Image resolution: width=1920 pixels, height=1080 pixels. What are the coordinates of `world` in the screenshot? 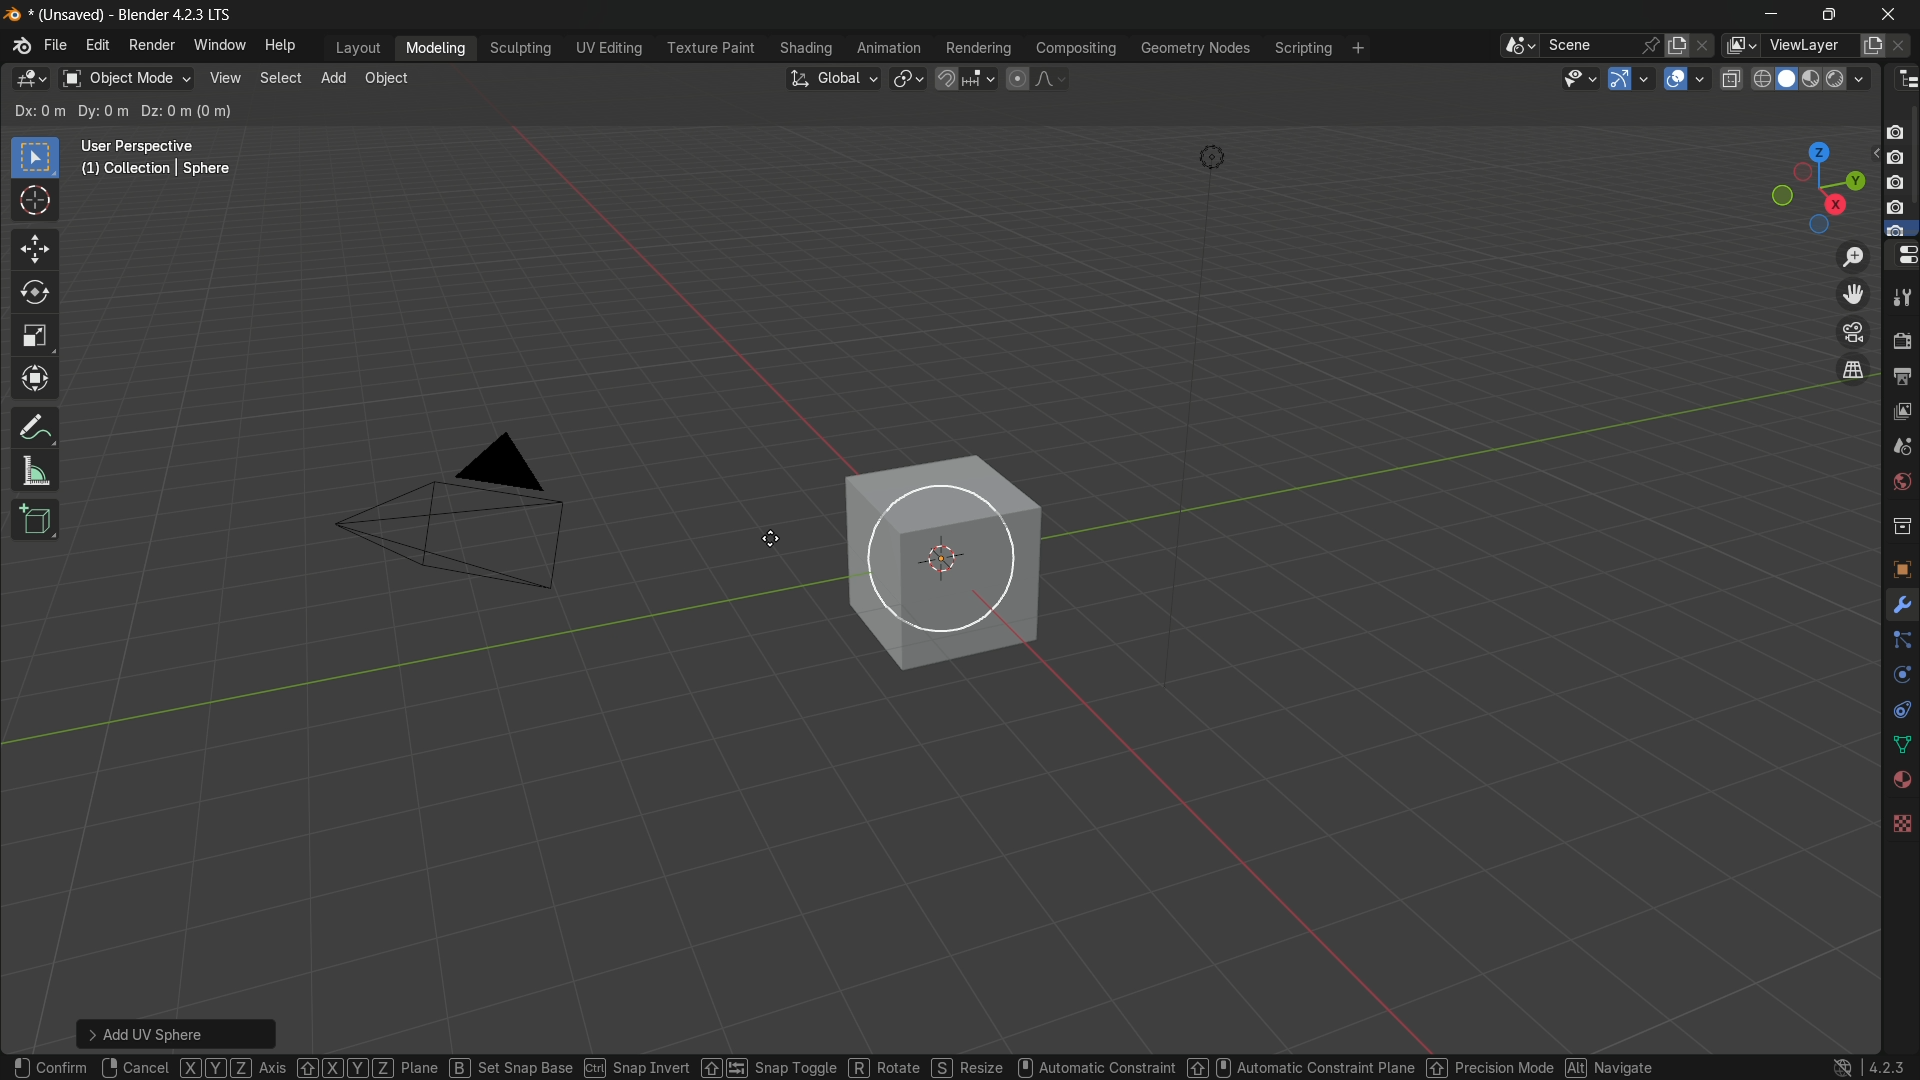 It's located at (1902, 482).